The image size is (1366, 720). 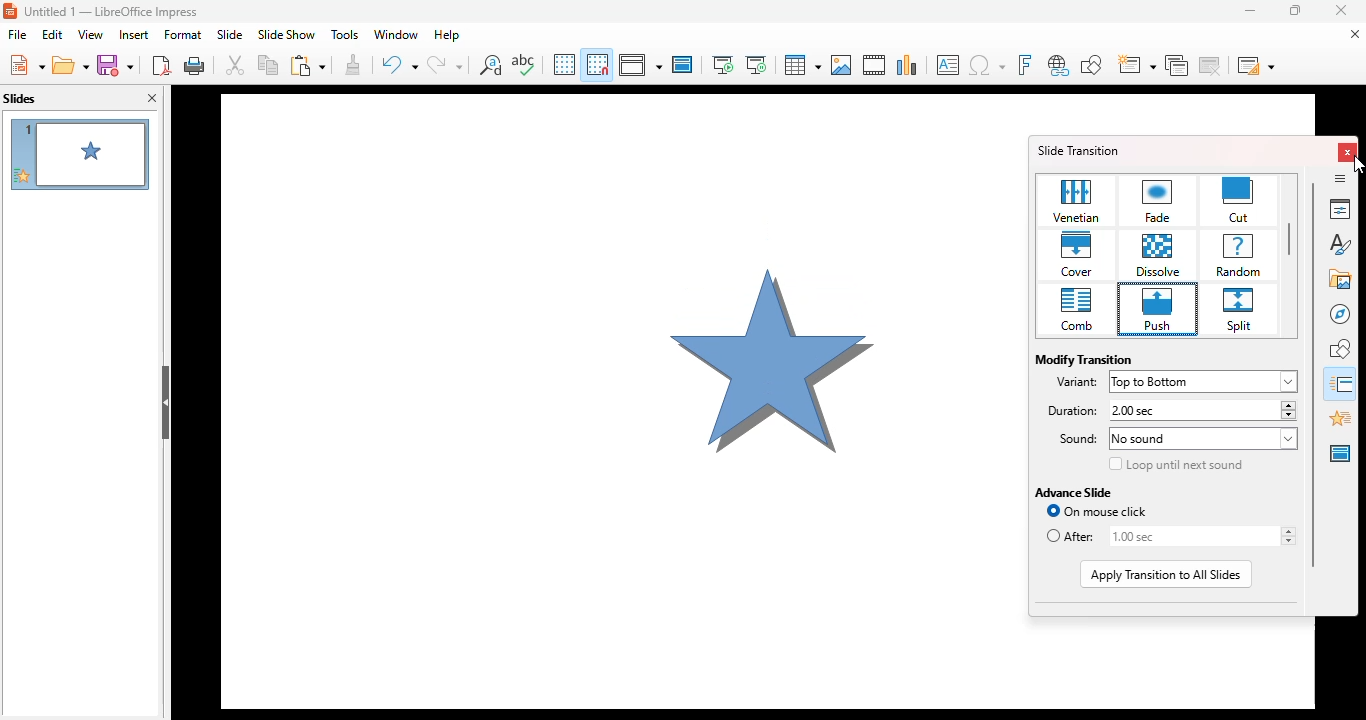 I want to click on sound, so click(x=1071, y=440).